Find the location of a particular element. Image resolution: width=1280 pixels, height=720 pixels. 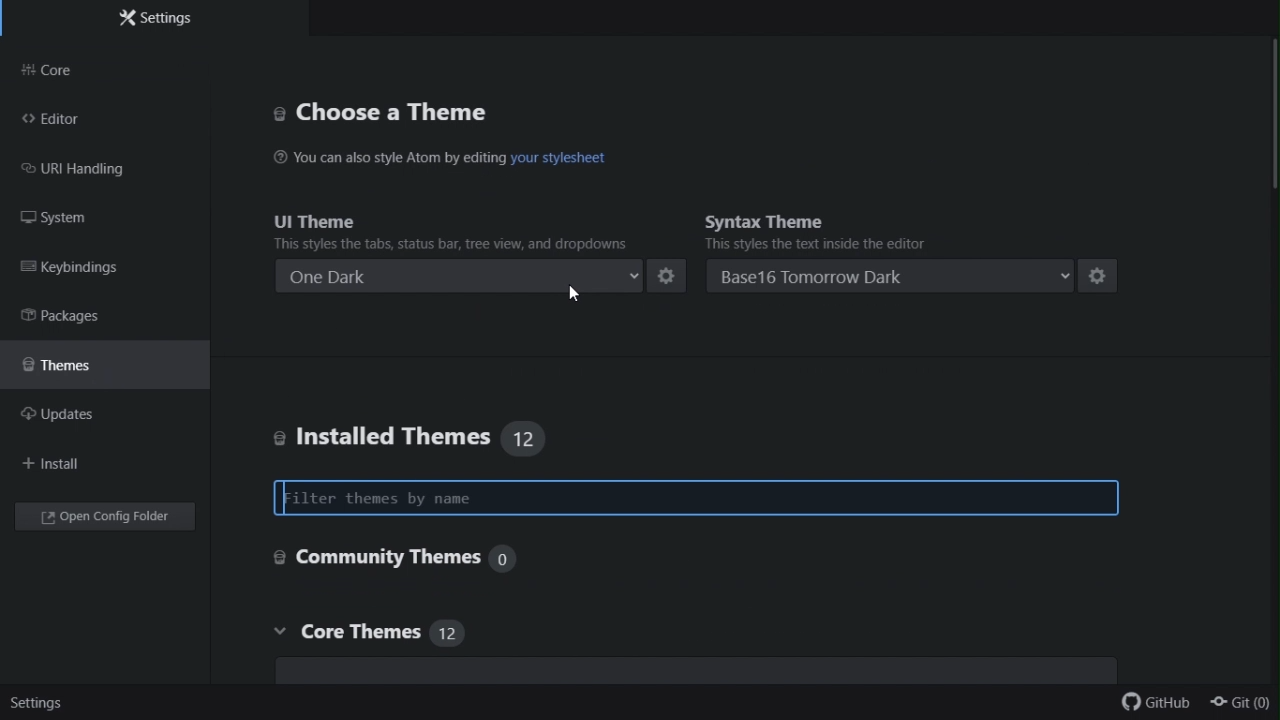

cursor is located at coordinates (578, 296).